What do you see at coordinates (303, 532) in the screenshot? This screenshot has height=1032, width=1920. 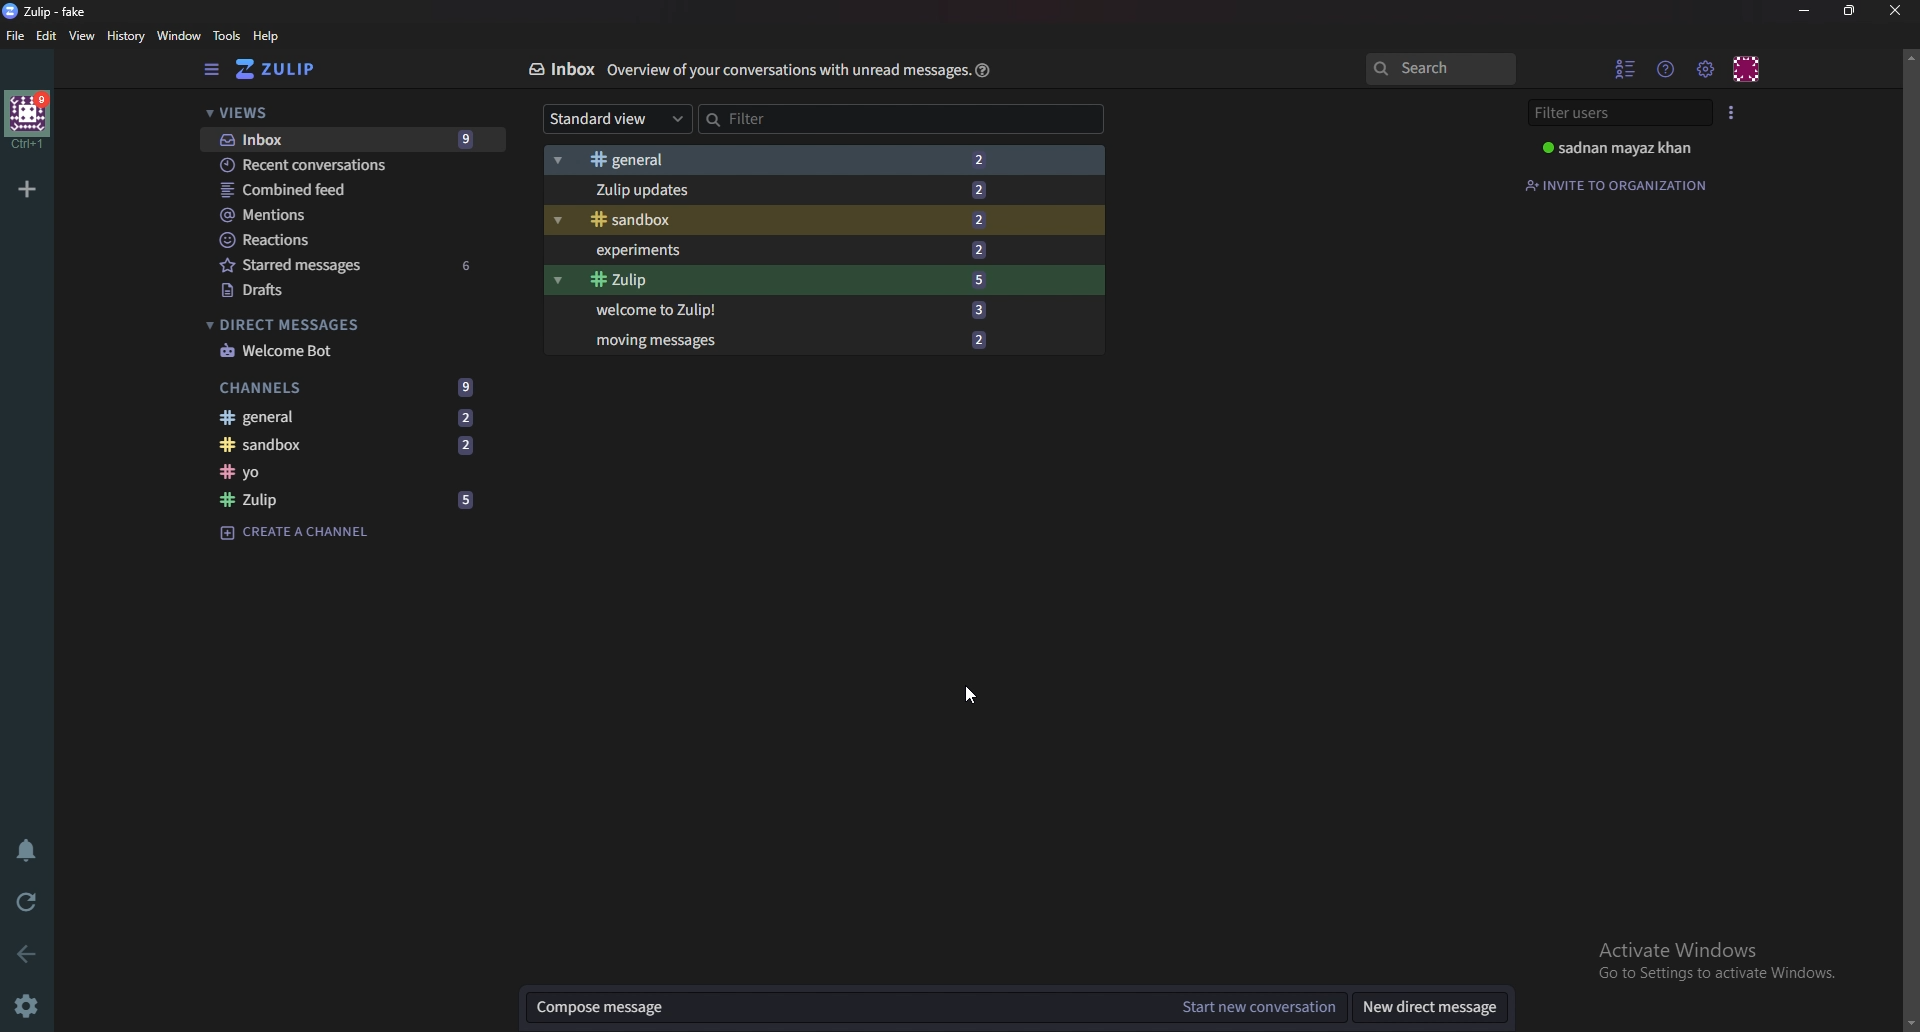 I see `Create a channel` at bounding box center [303, 532].